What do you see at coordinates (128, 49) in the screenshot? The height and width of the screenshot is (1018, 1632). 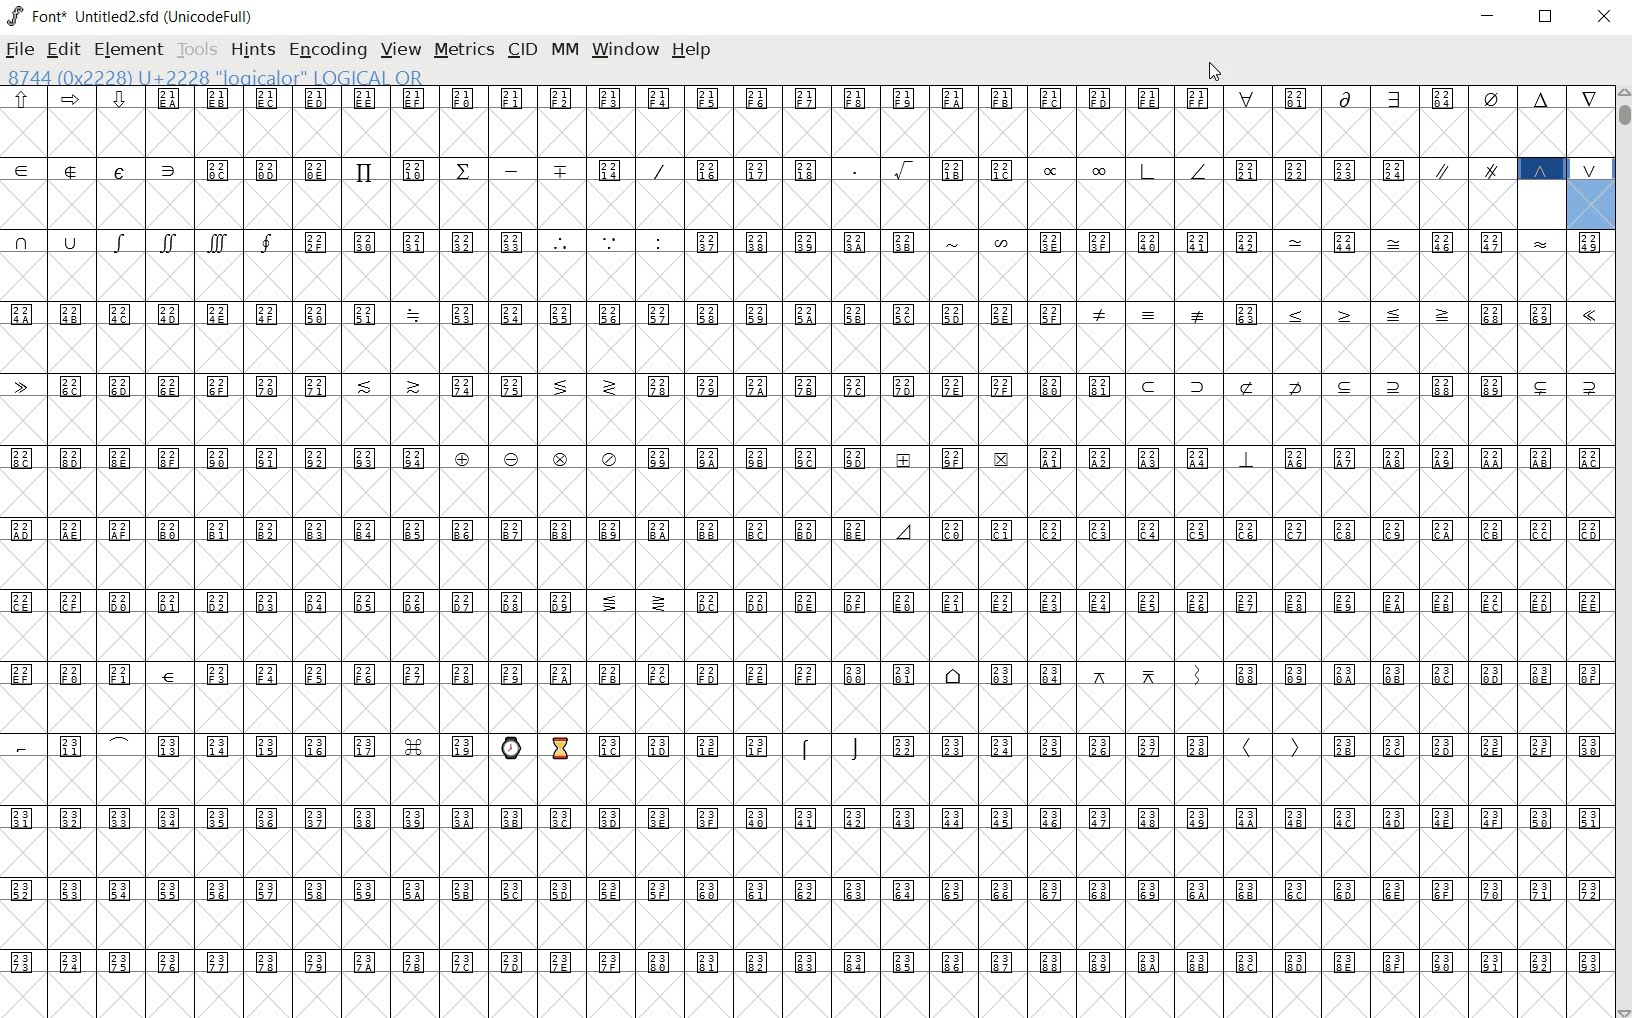 I see `element` at bounding box center [128, 49].